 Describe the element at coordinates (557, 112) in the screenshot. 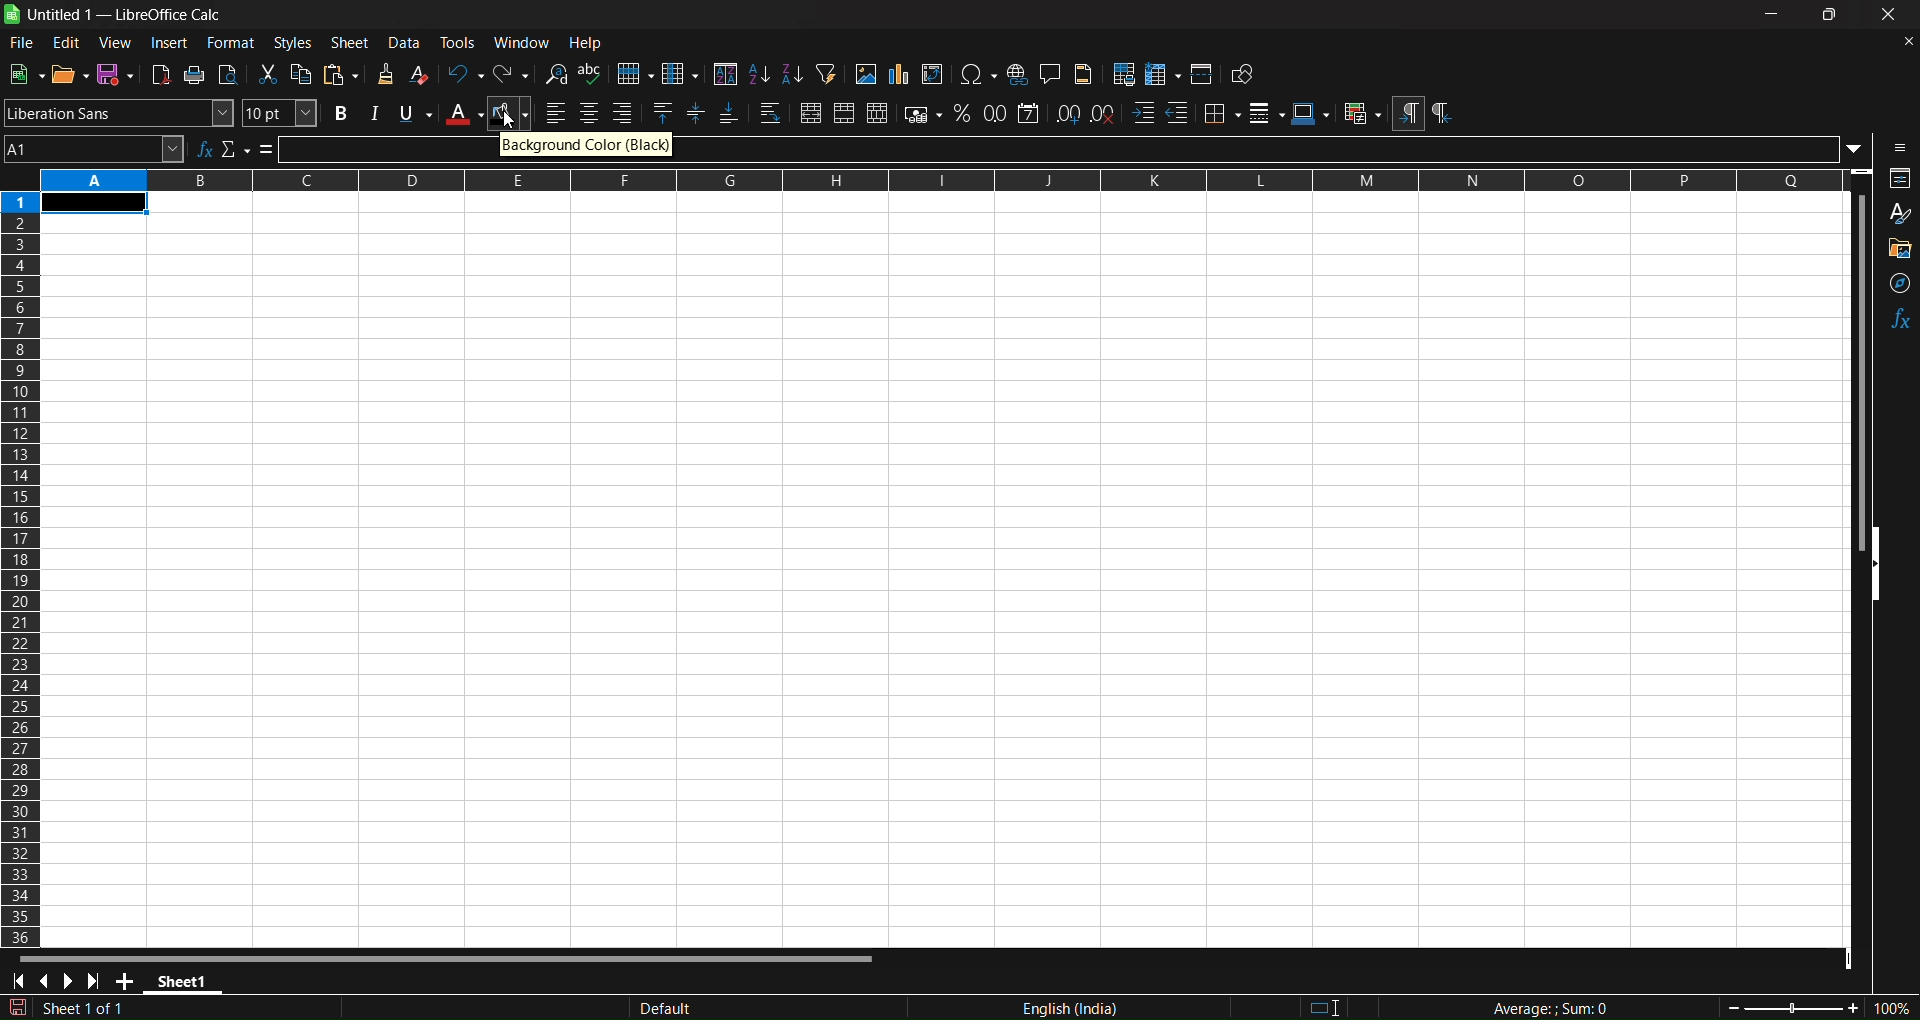

I see `align left` at that location.